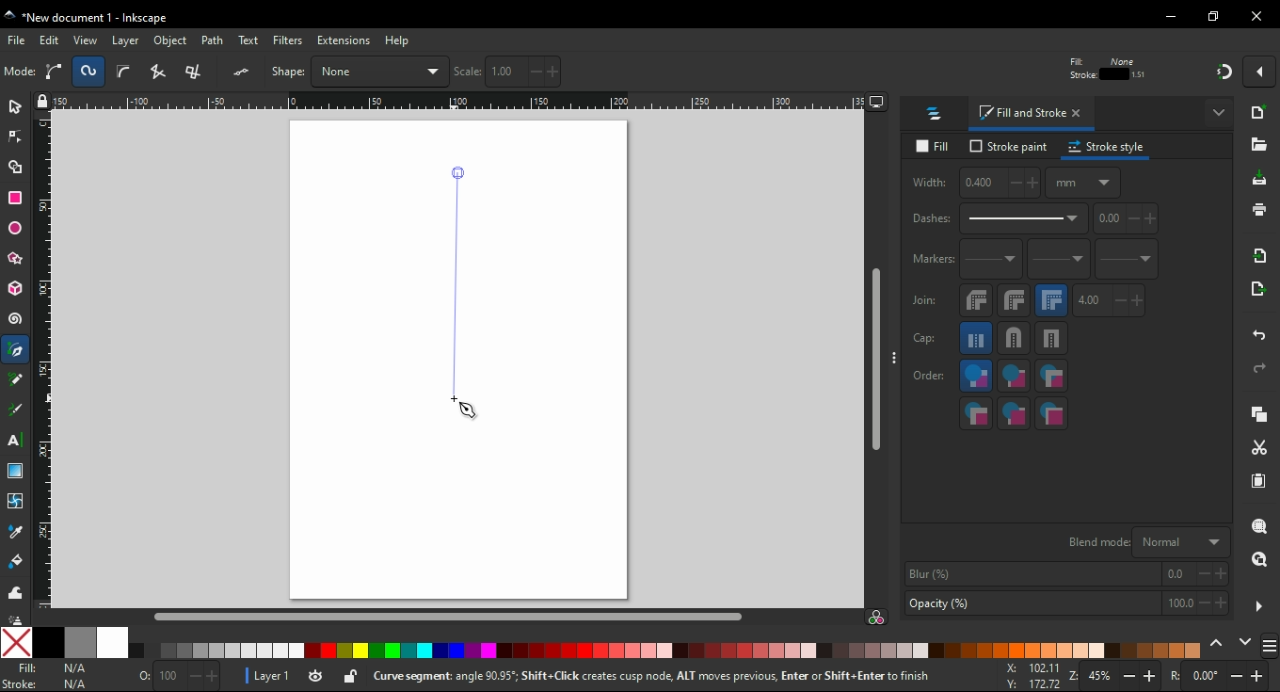 The height and width of the screenshot is (692, 1280). I want to click on close window, so click(1257, 16).